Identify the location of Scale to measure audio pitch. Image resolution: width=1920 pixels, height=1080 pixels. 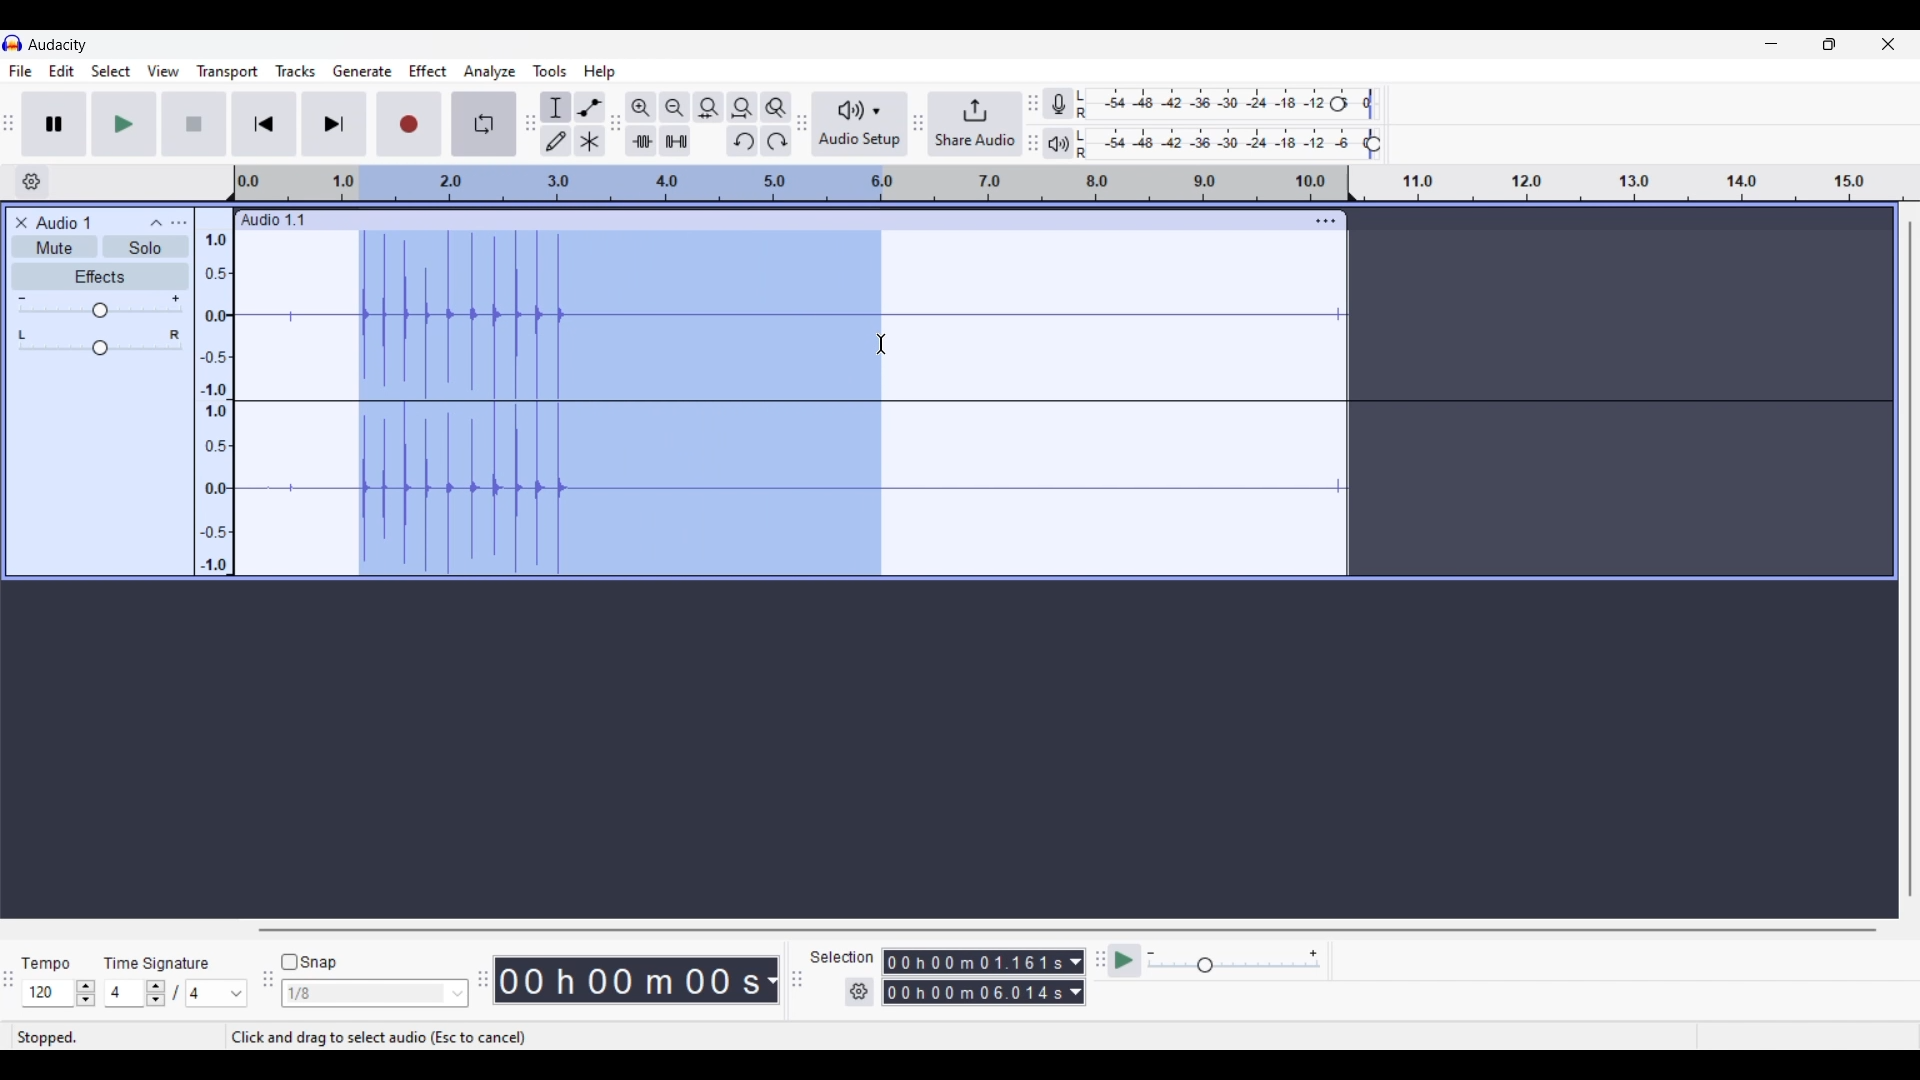
(214, 391).